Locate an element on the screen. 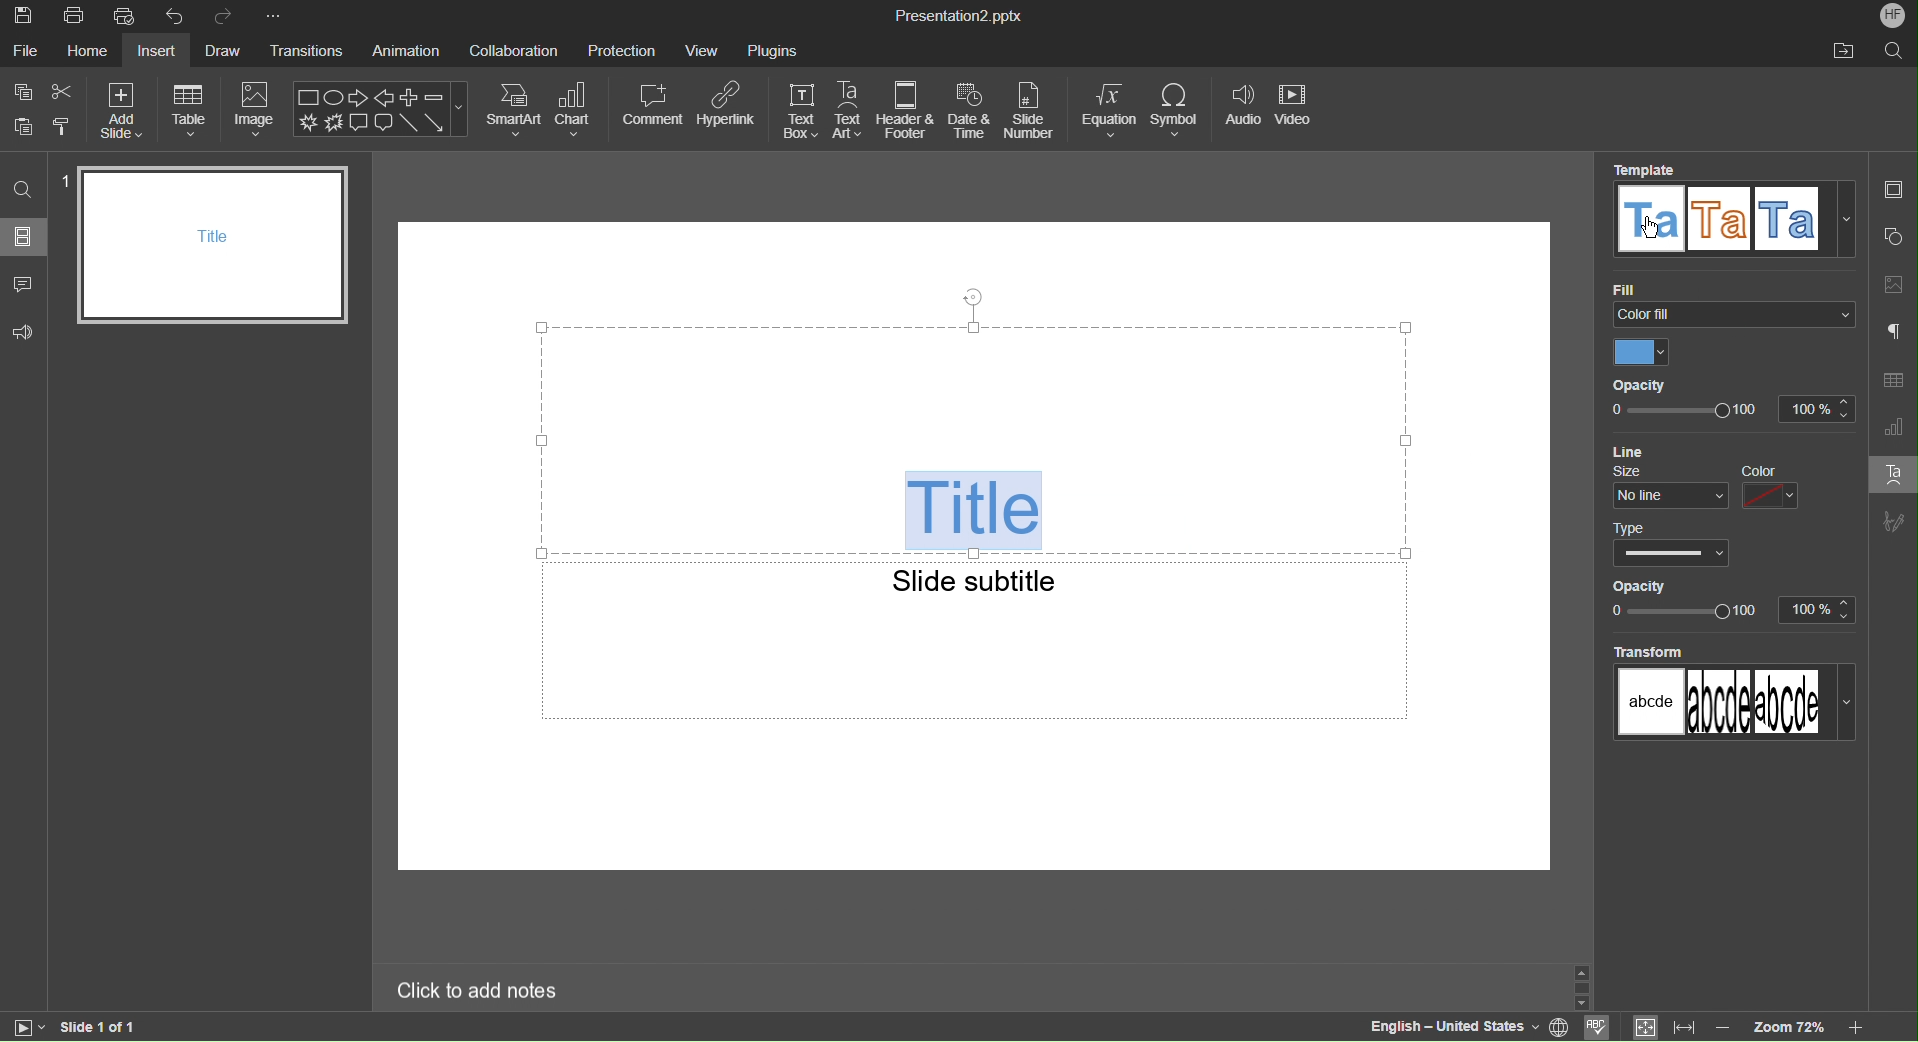 This screenshot has height=1042, width=1918. More is located at coordinates (272, 15).